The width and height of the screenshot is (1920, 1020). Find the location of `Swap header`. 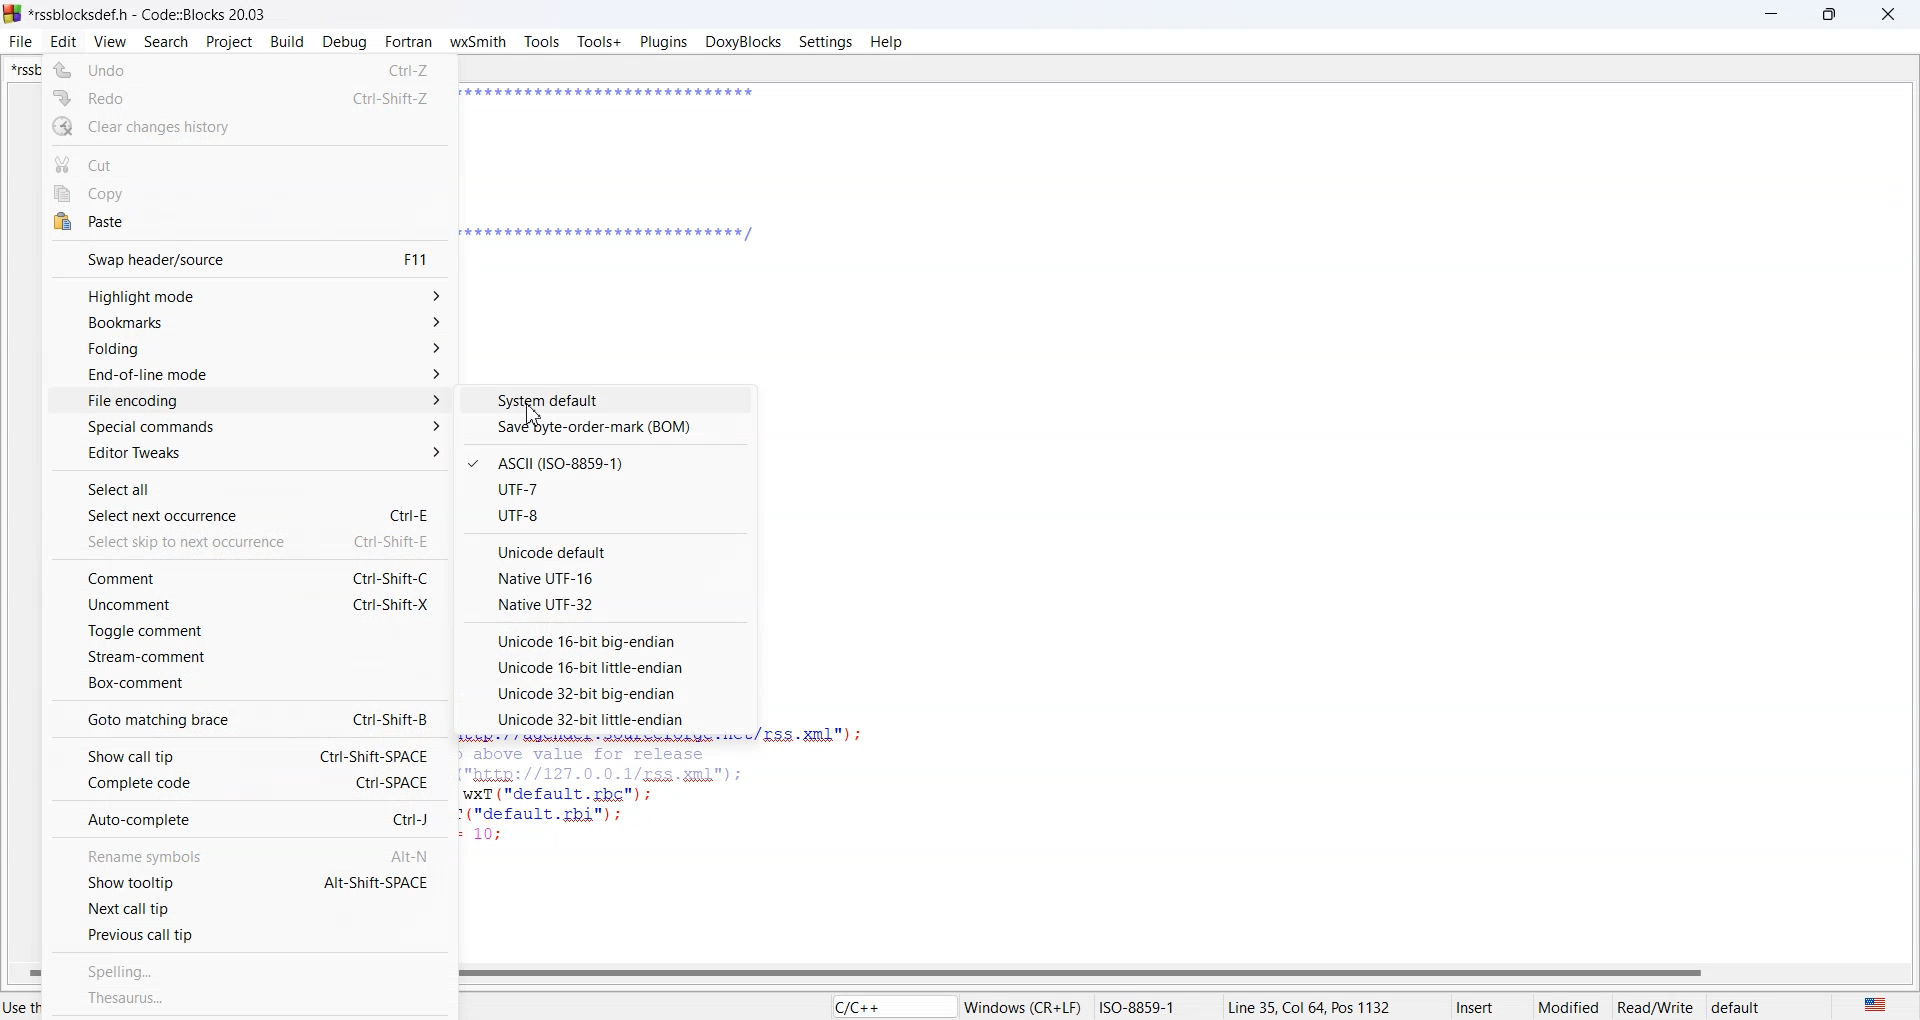

Swap header is located at coordinates (250, 259).